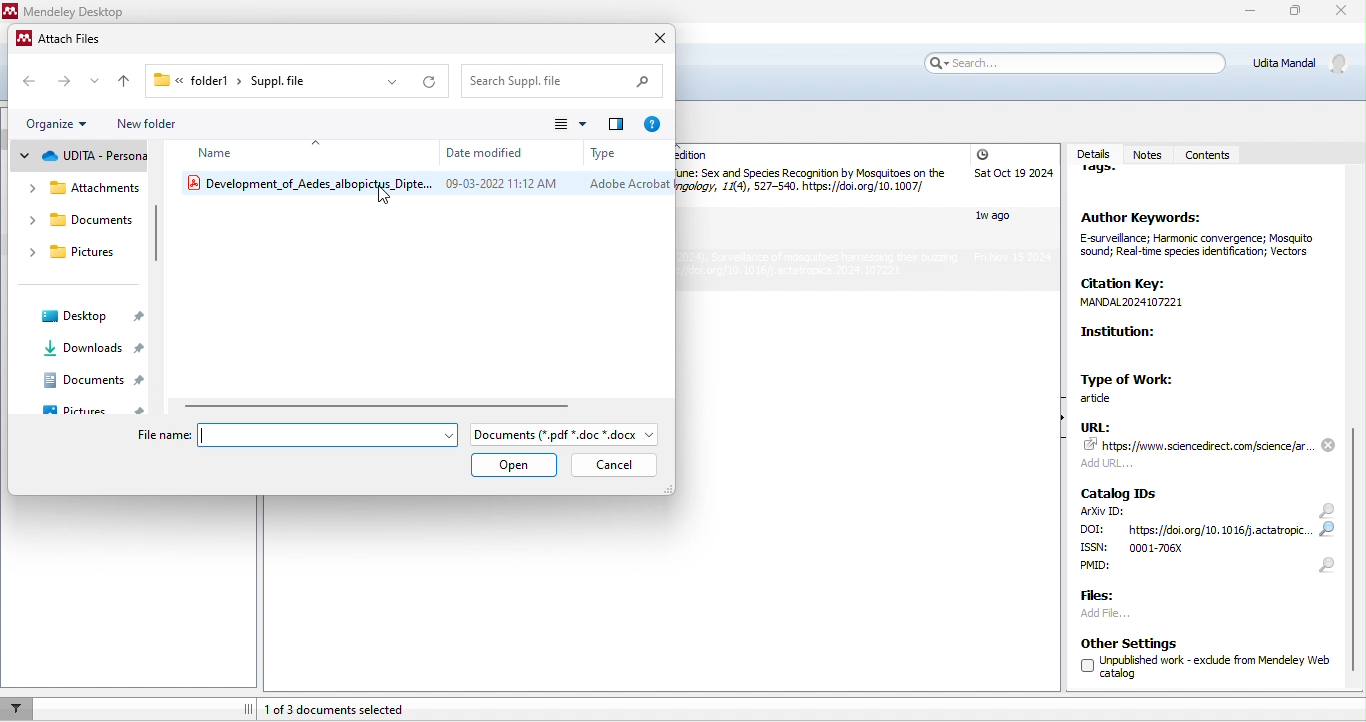  What do you see at coordinates (1247, 13) in the screenshot?
I see `minimize` at bounding box center [1247, 13].